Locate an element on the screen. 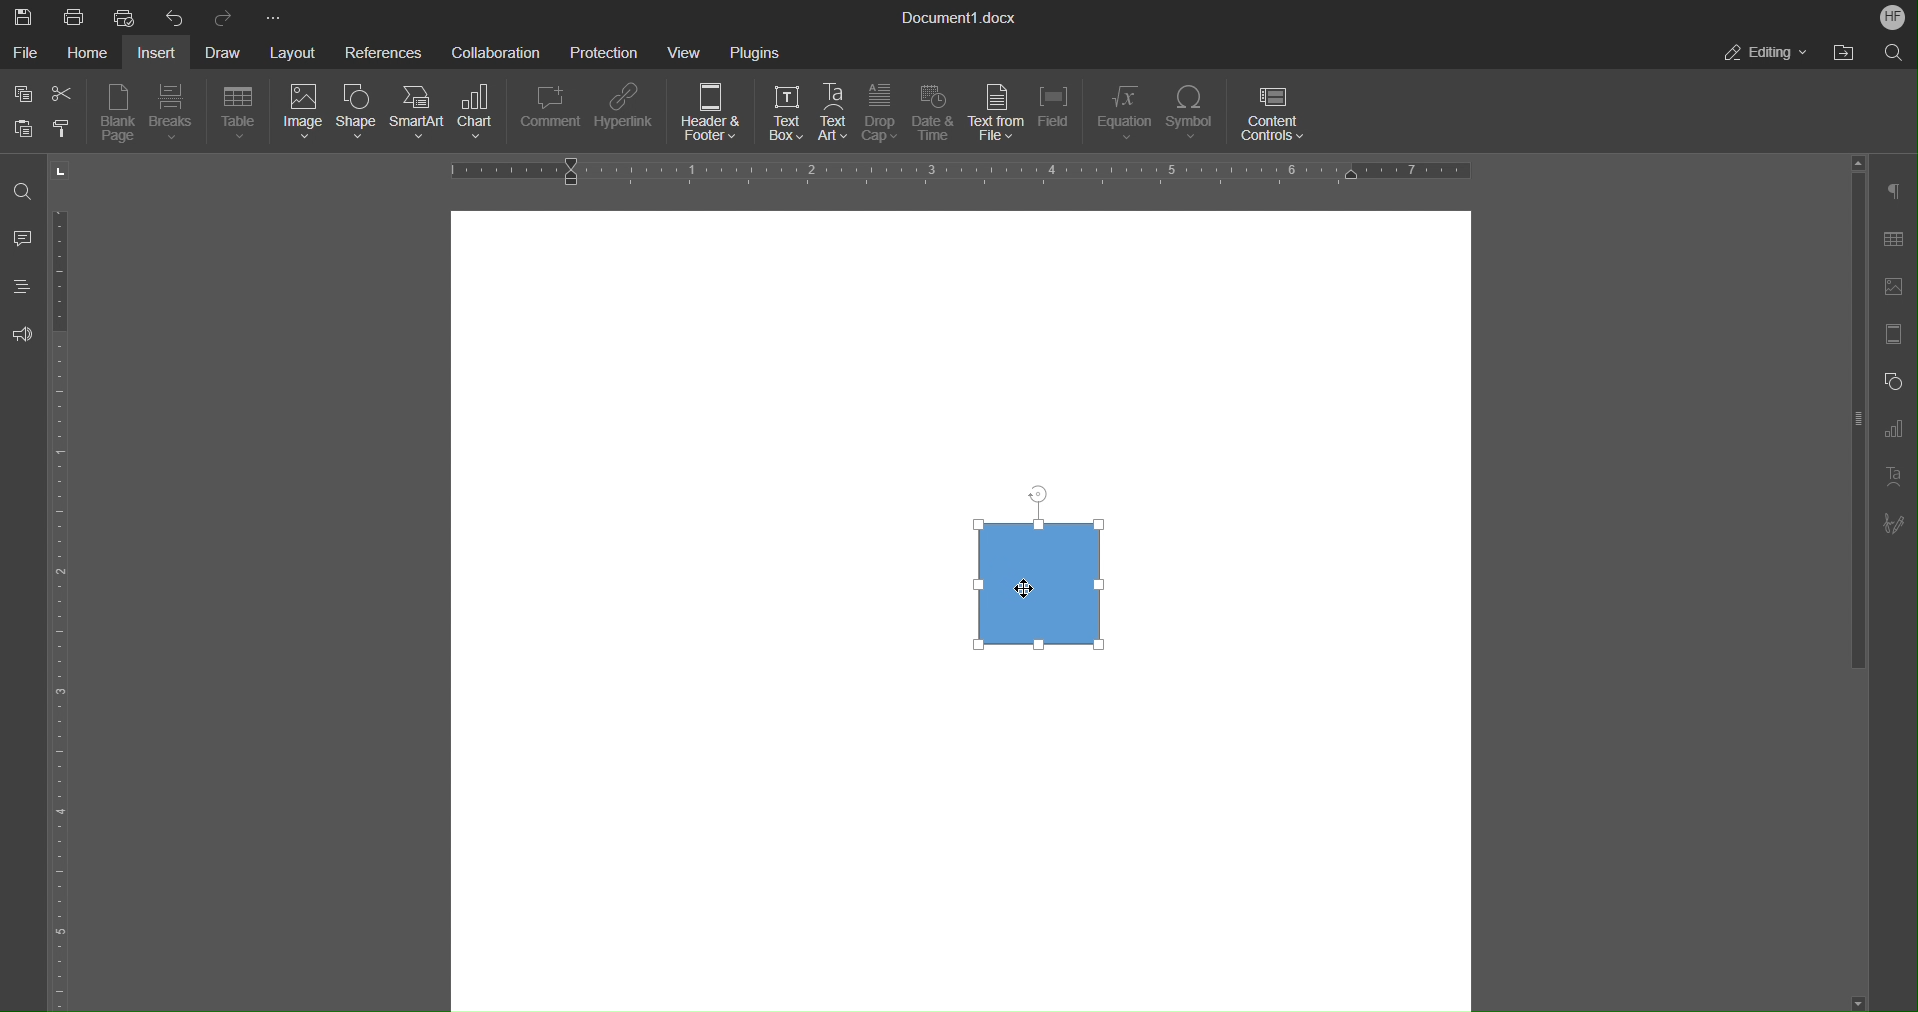  Insert Image is located at coordinates (1899, 286).